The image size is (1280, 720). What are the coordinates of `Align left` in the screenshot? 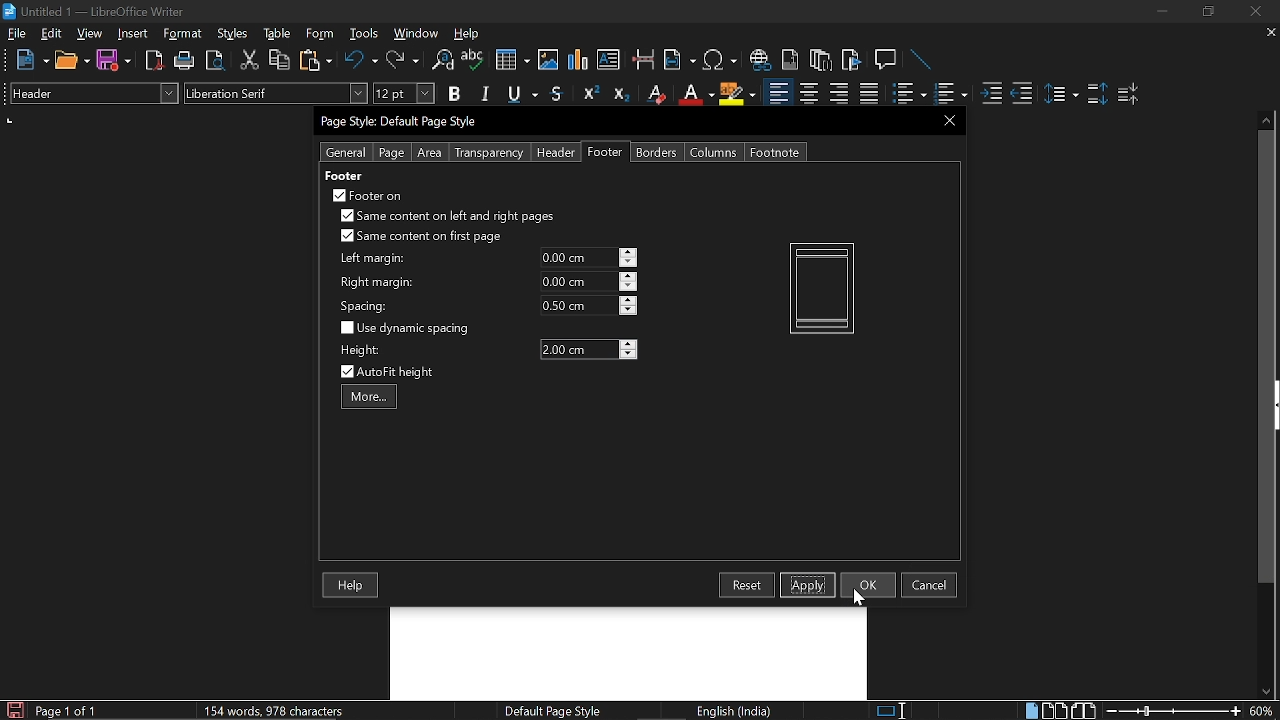 It's located at (778, 94).